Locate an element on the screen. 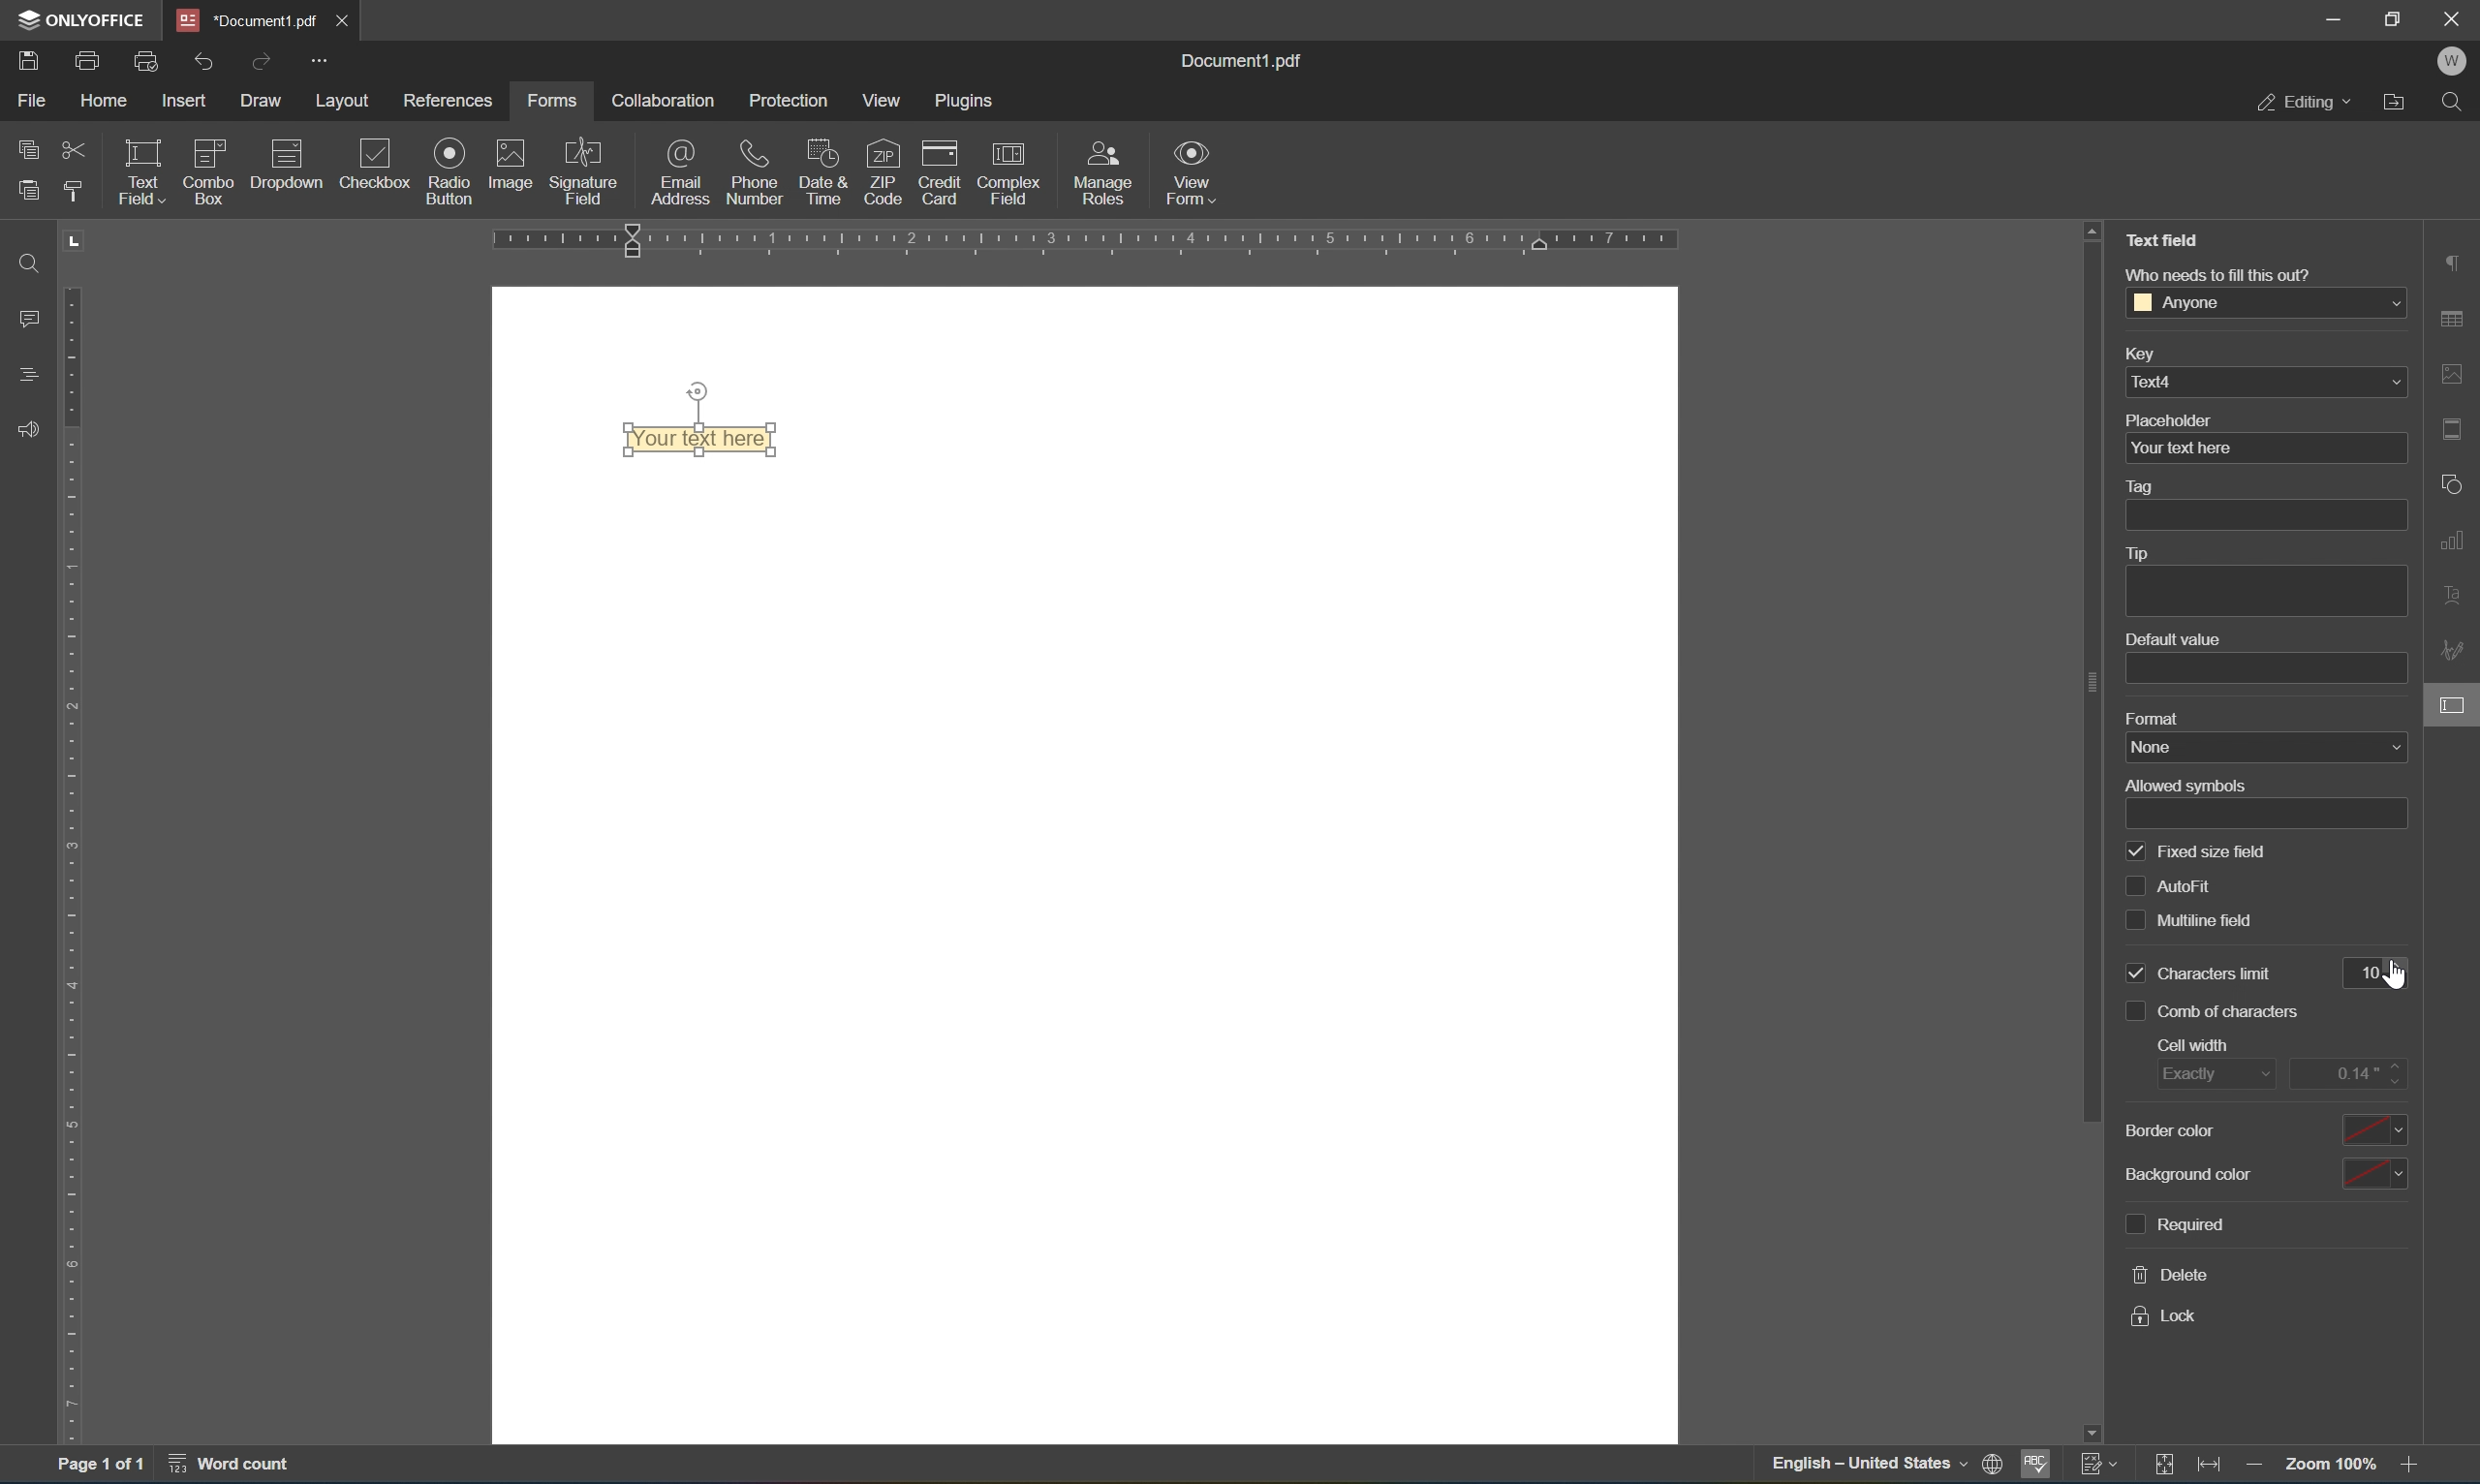 Image resolution: width=2480 pixels, height=1484 pixels. more is located at coordinates (322, 59).